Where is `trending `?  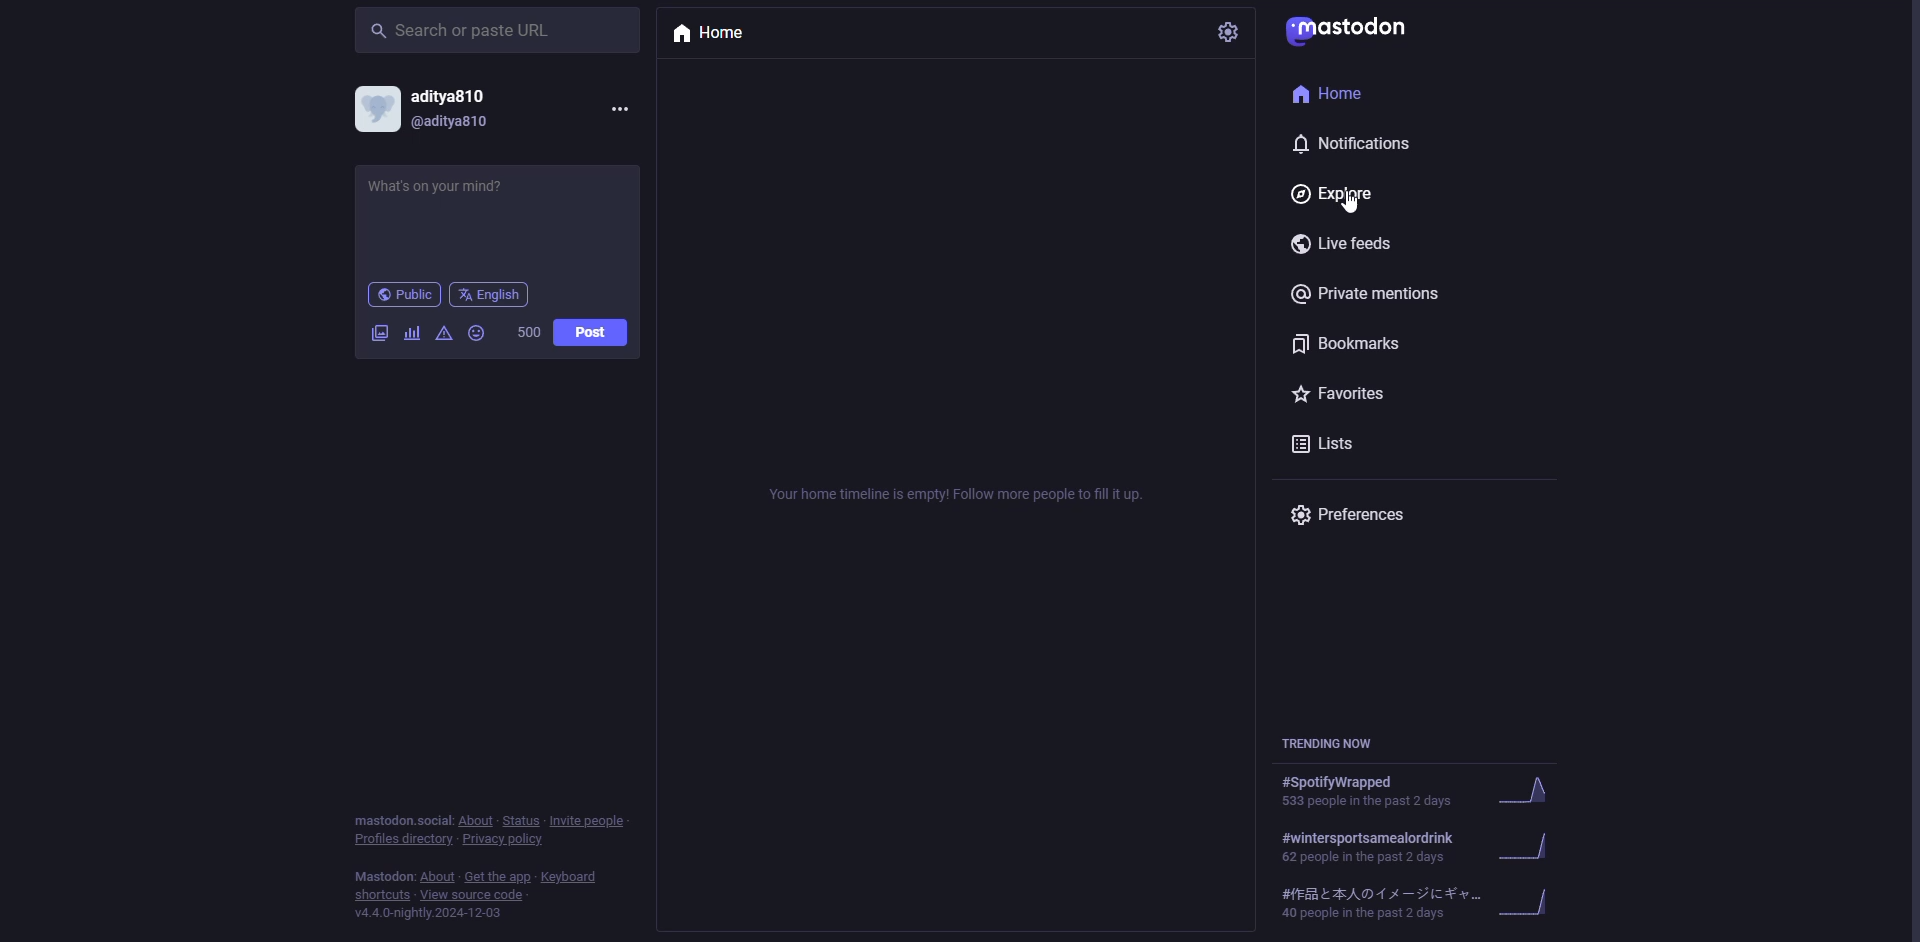
trending  is located at coordinates (1416, 793).